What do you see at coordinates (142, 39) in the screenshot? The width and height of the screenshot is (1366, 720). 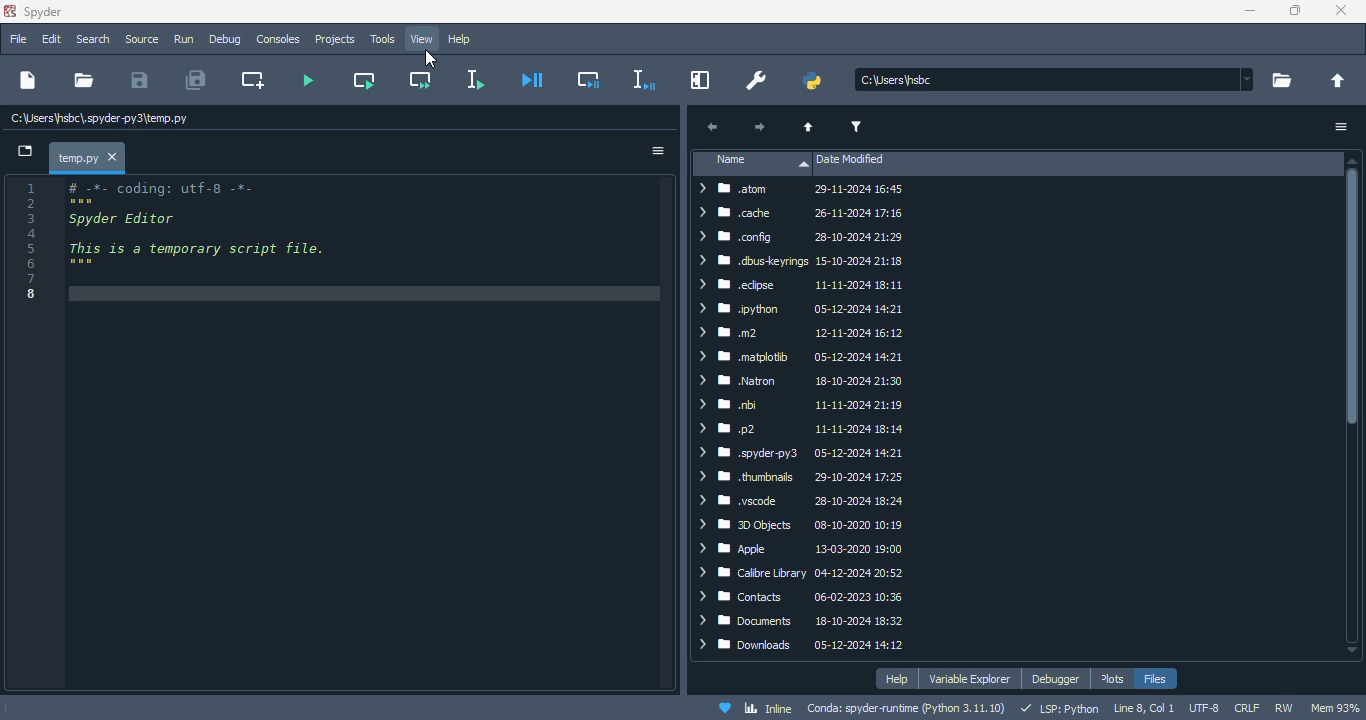 I see `source` at bounding box center [142, 39].